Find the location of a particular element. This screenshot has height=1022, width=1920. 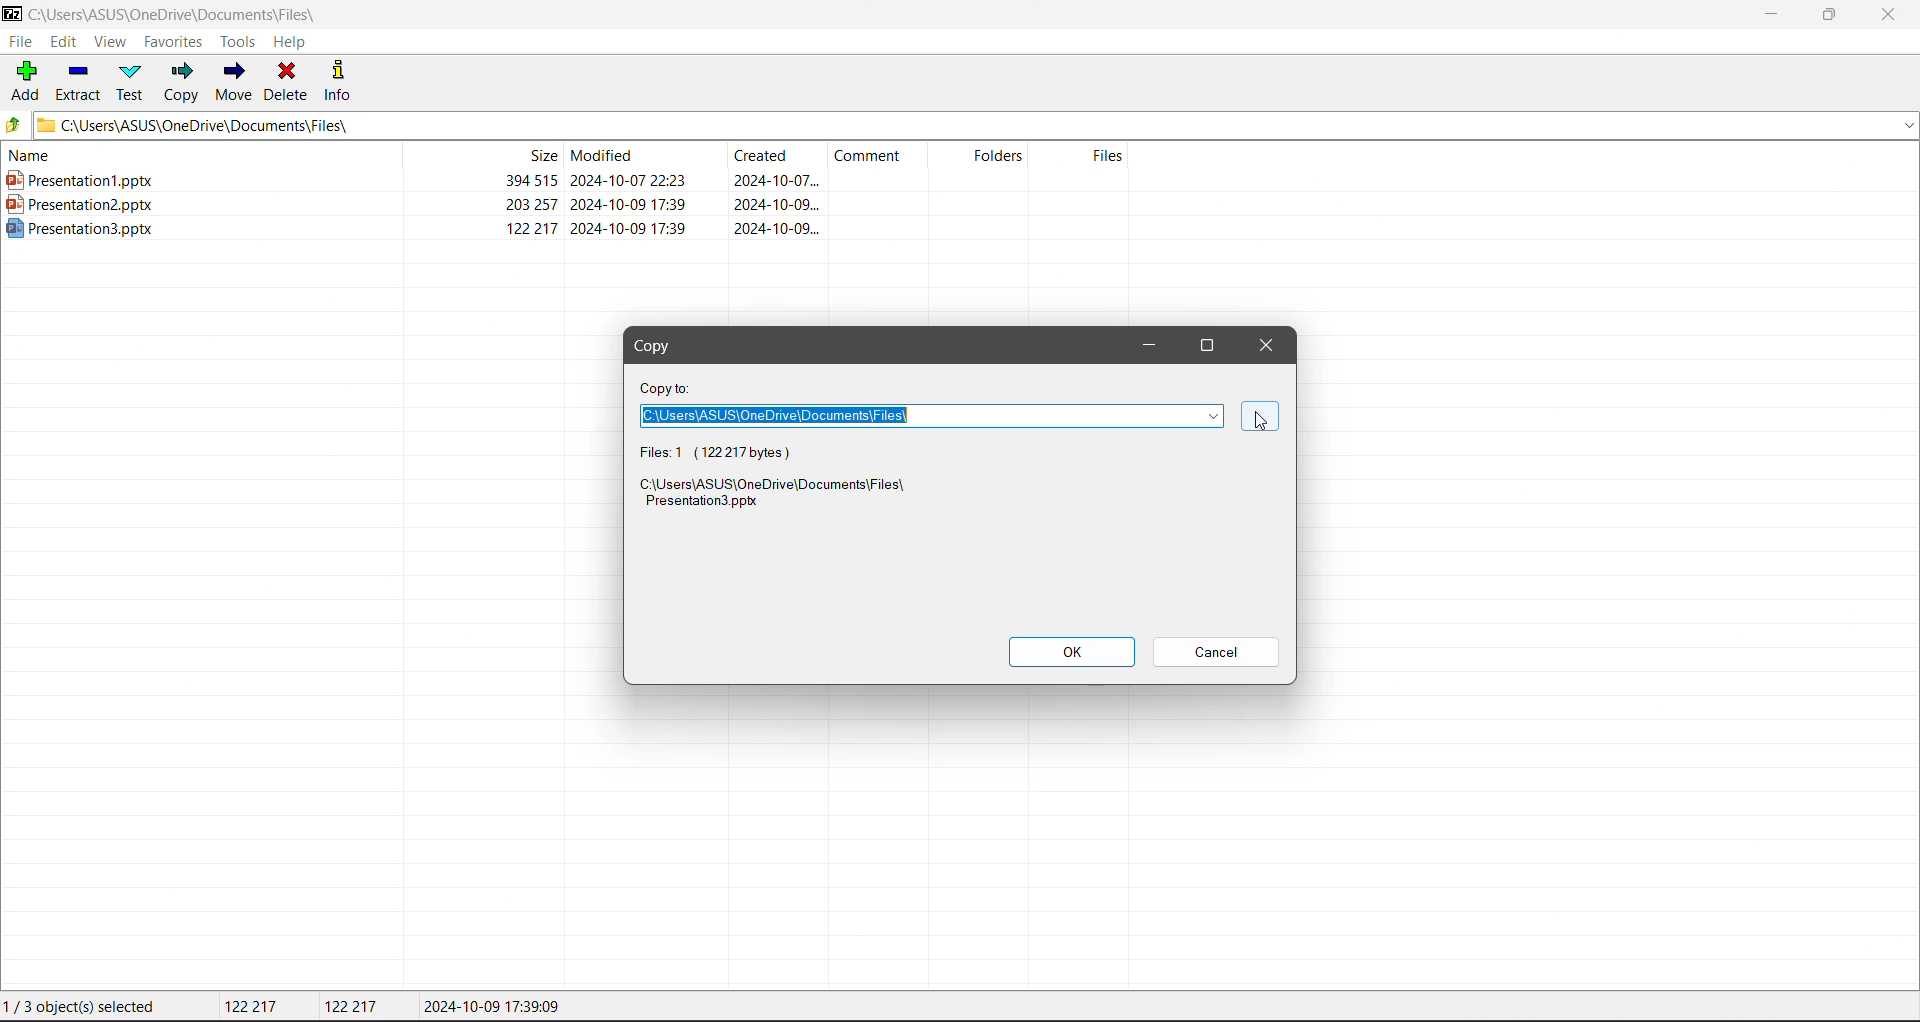

Copy To is located at coordinates (668, 387).